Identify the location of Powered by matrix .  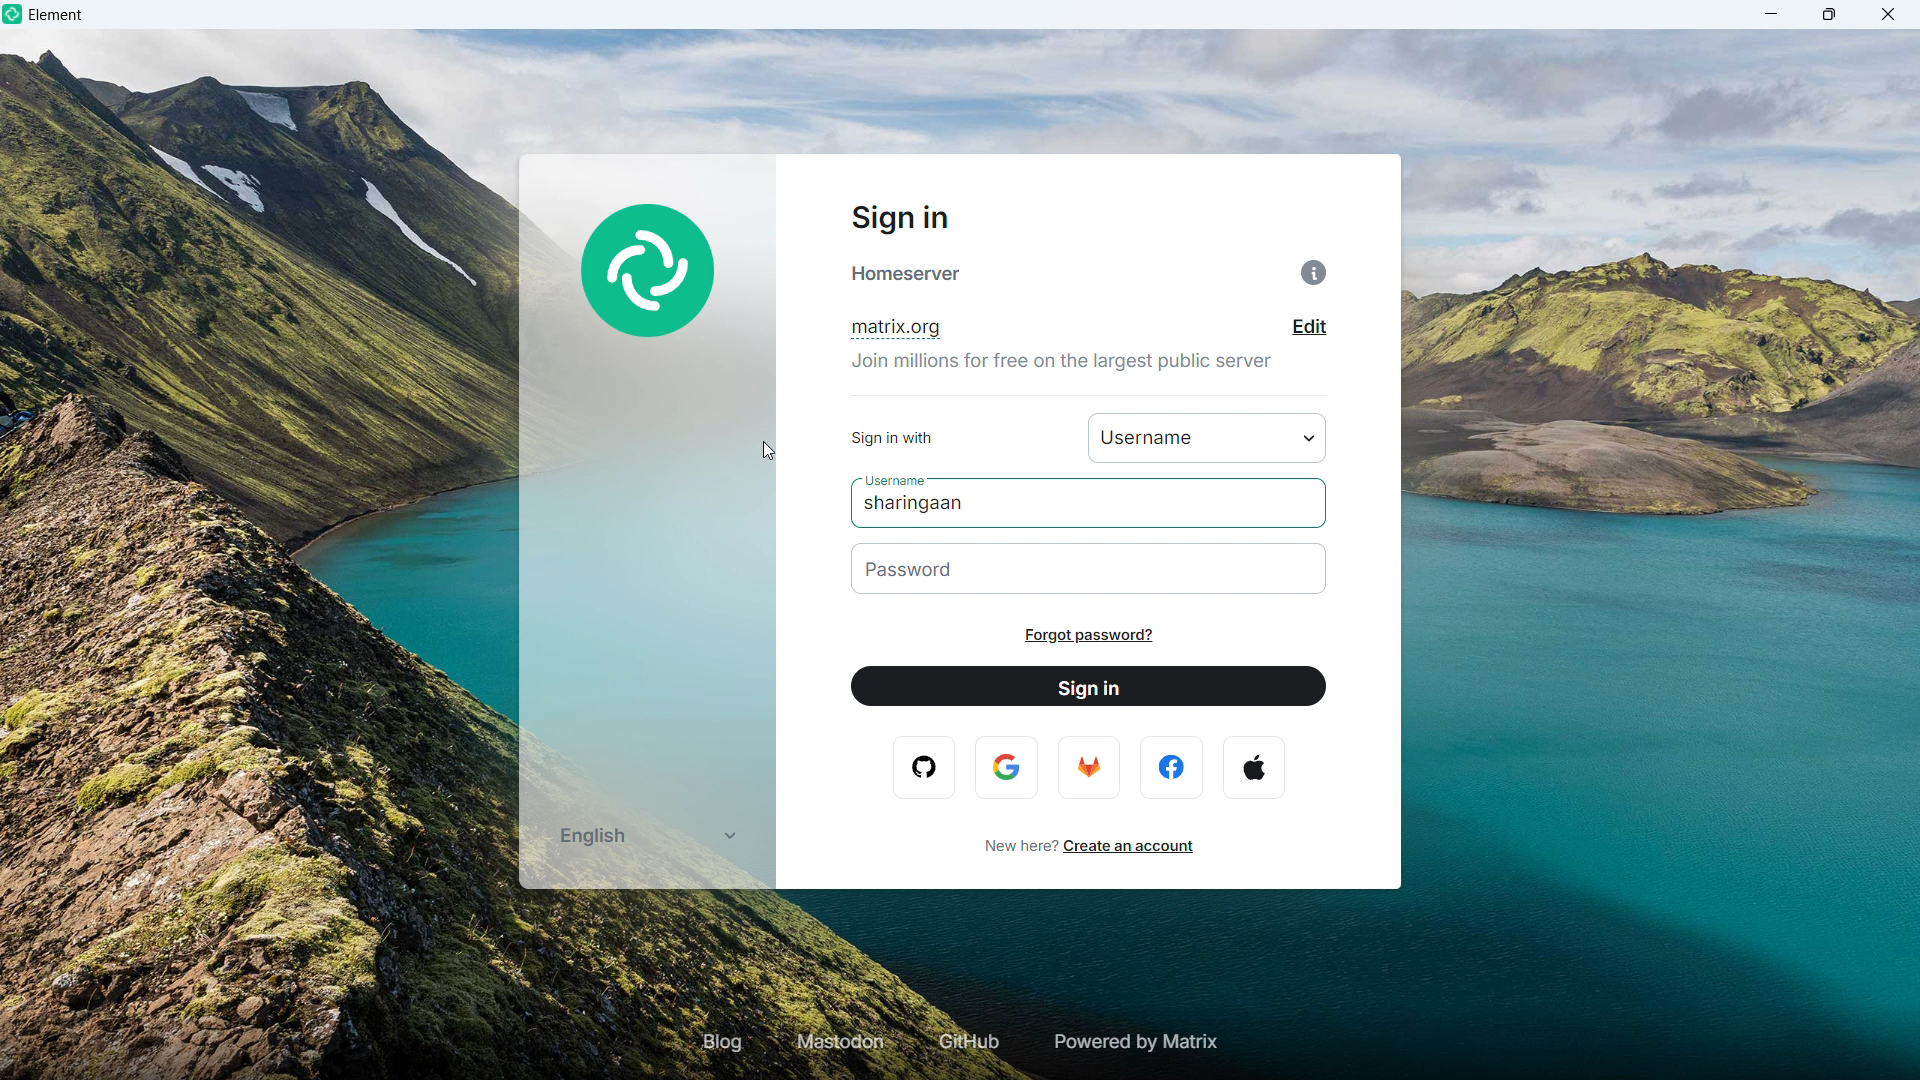
(1133, 1042).